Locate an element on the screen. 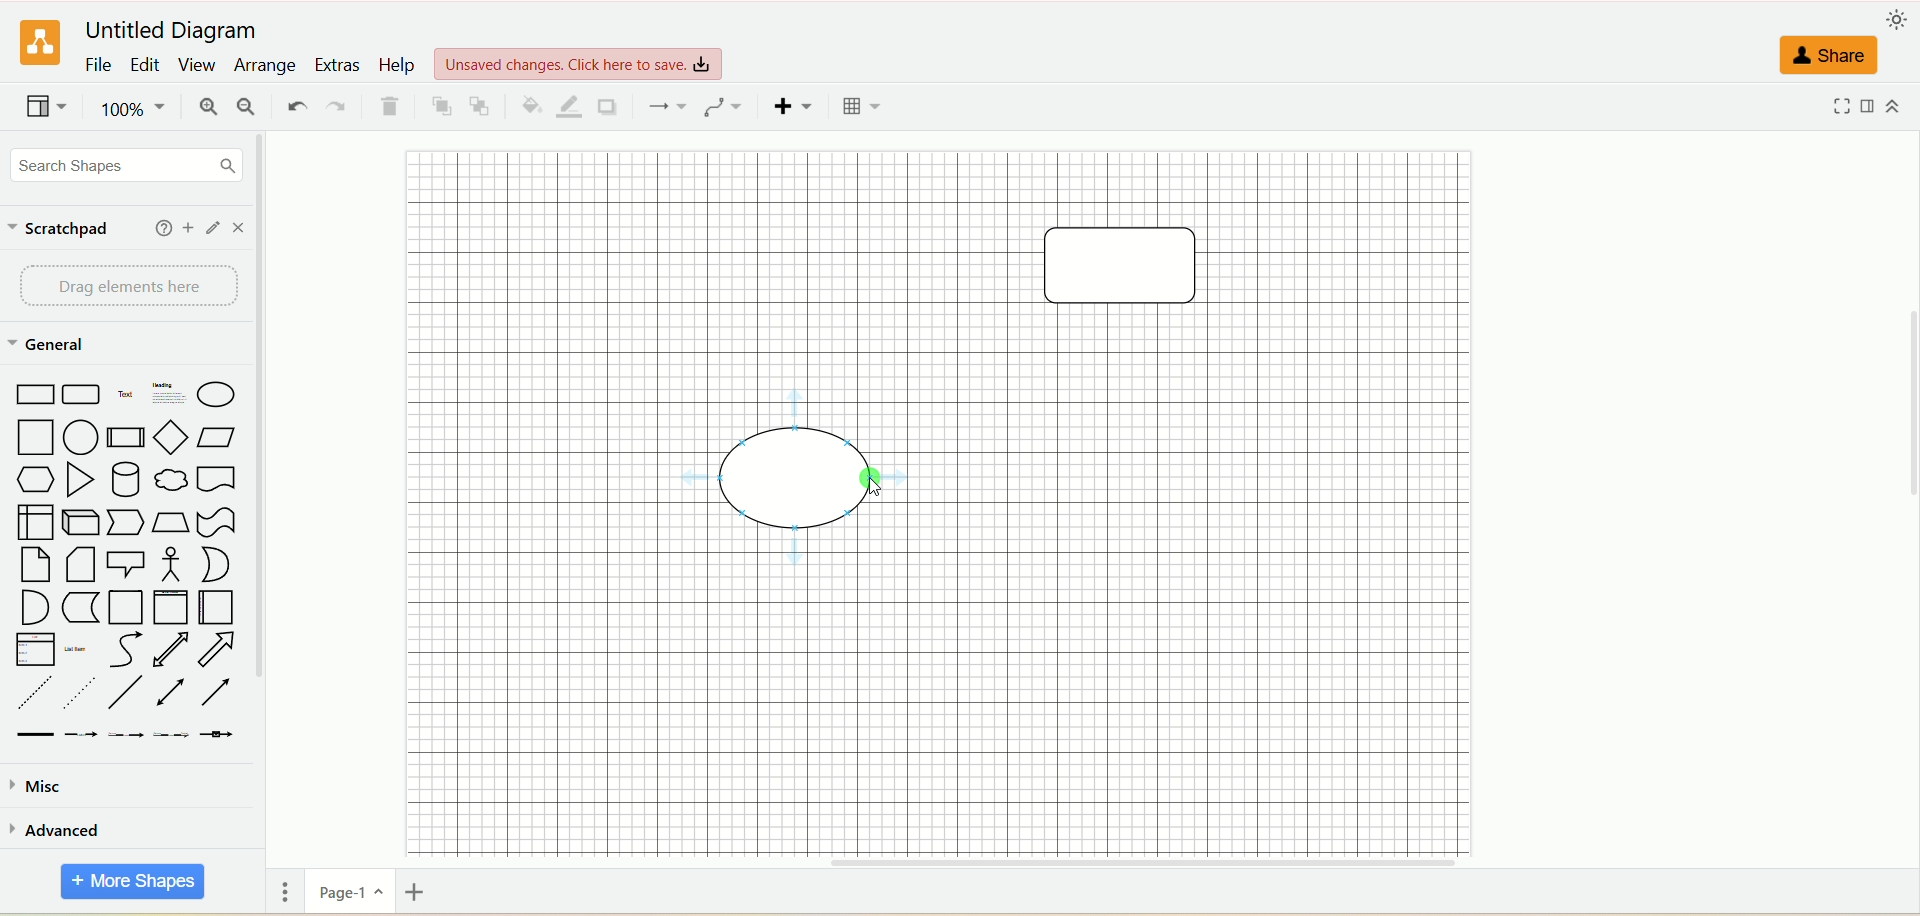  help is located at coordinates (398, 65).